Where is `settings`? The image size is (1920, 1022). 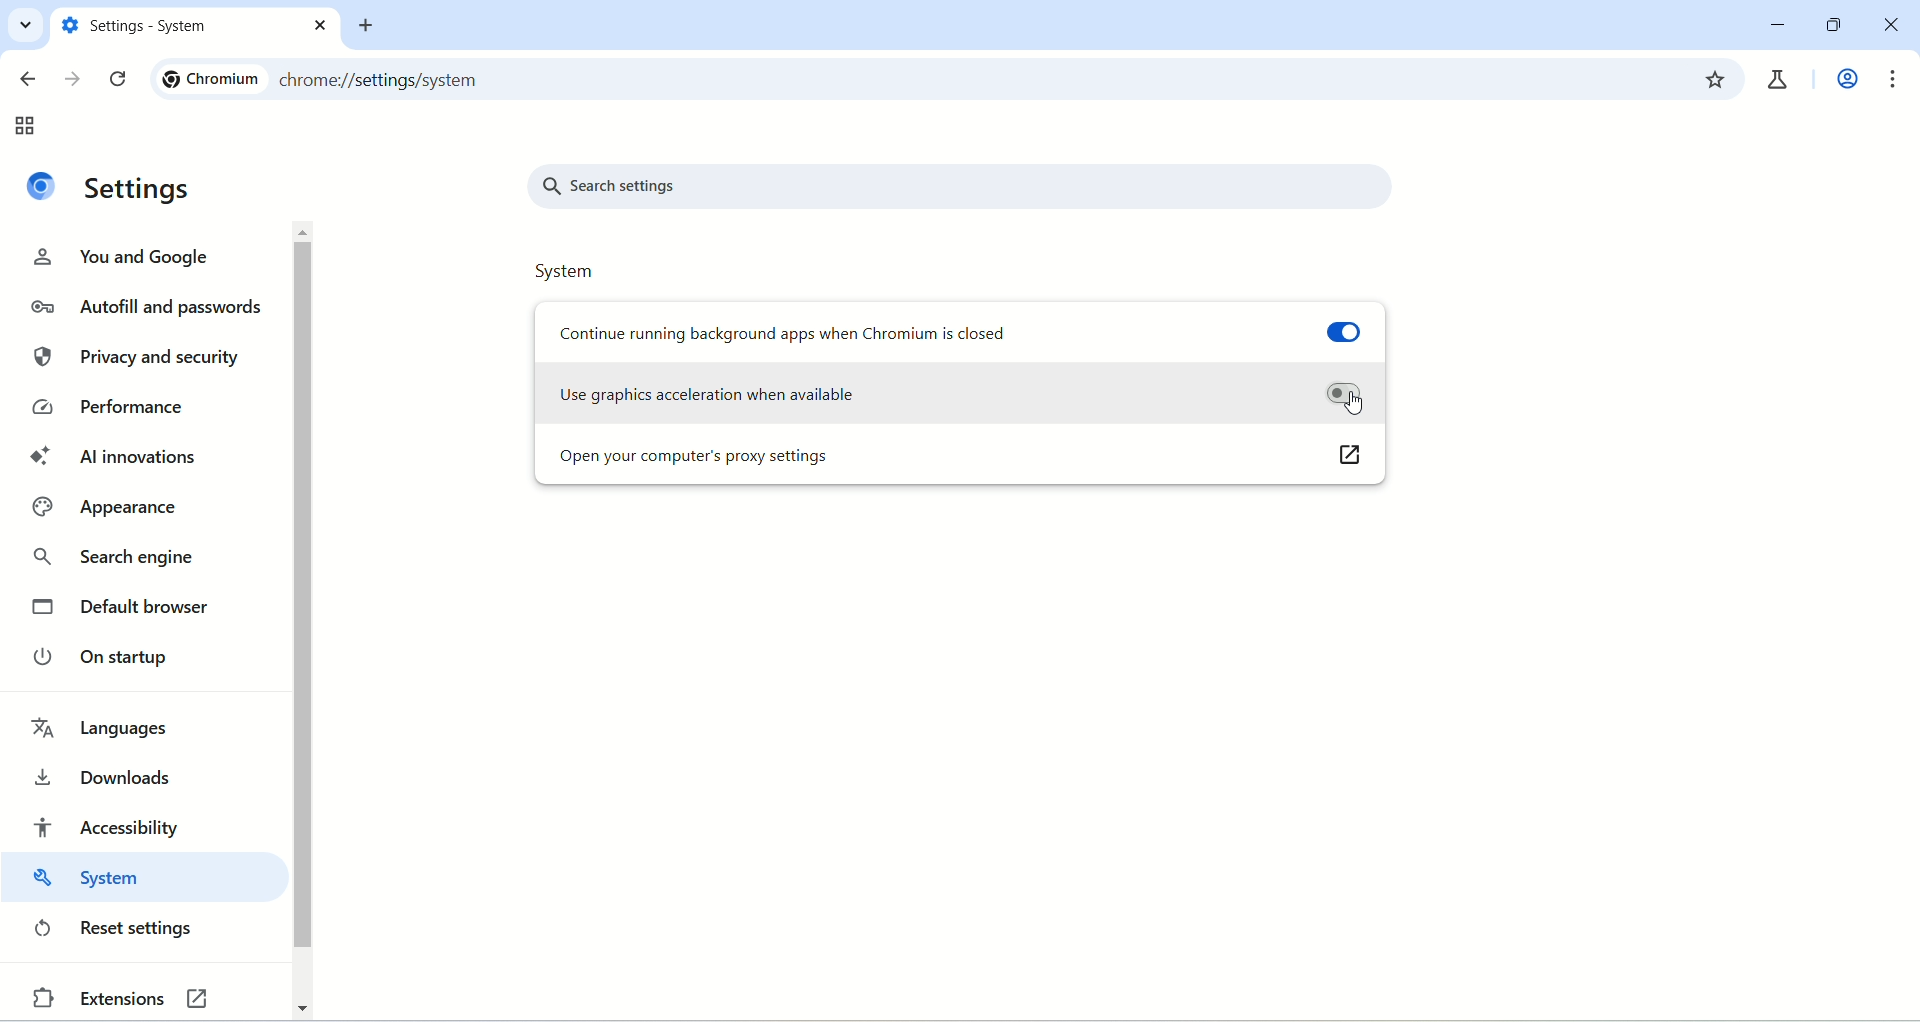 settings is located at coordinates (140, 189).